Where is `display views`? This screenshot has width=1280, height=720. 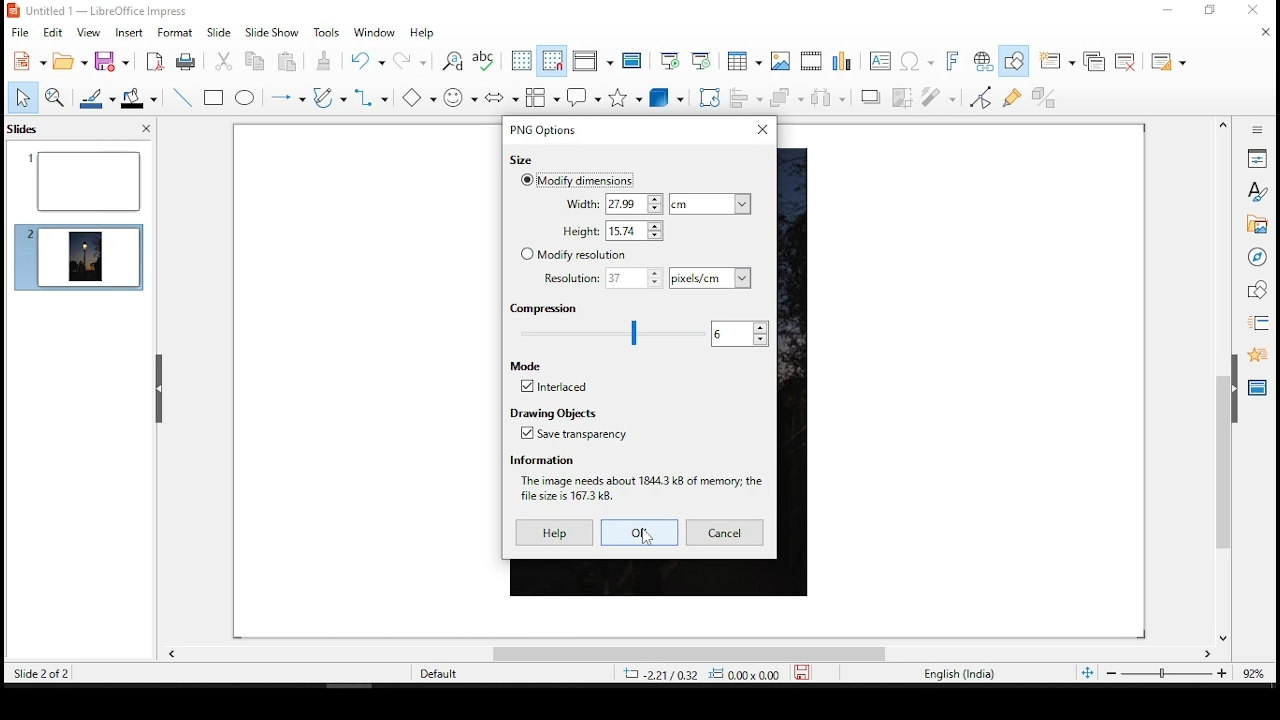
display views is located at coordinates (596, 61).